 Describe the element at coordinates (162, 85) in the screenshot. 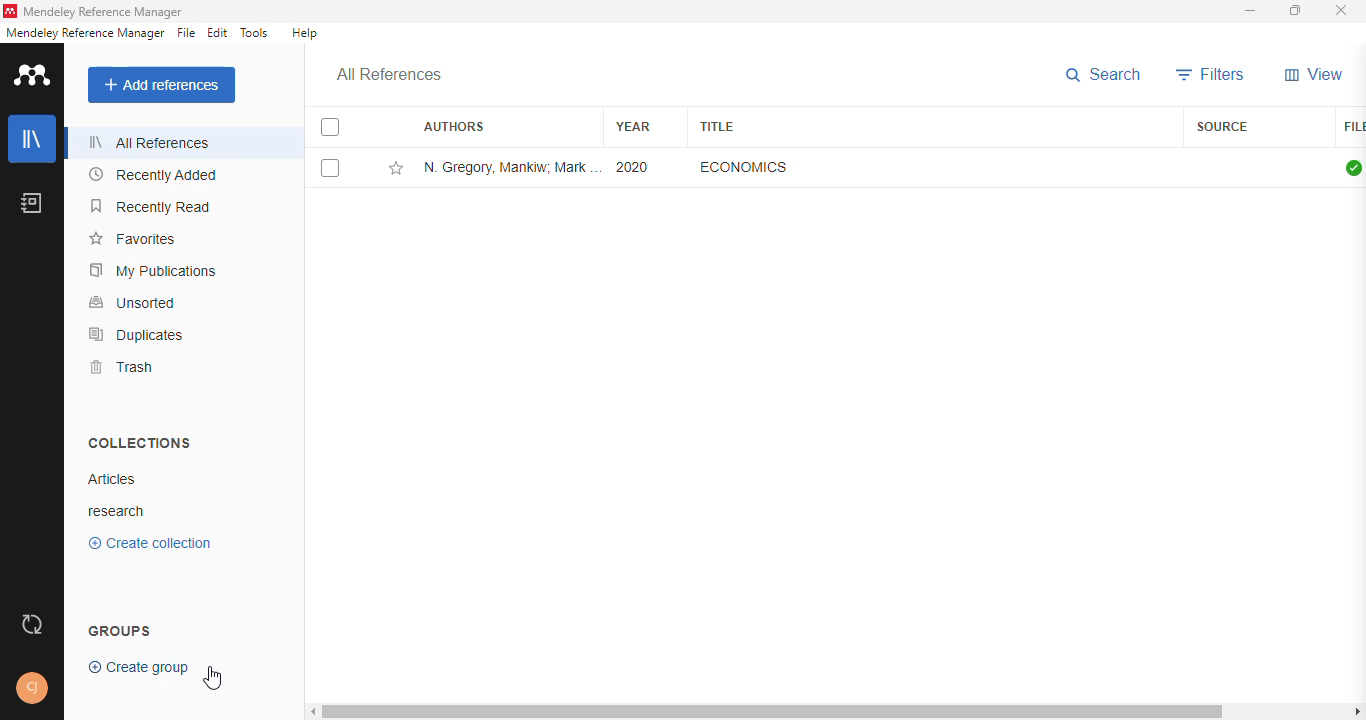

I see `add references` at that location.